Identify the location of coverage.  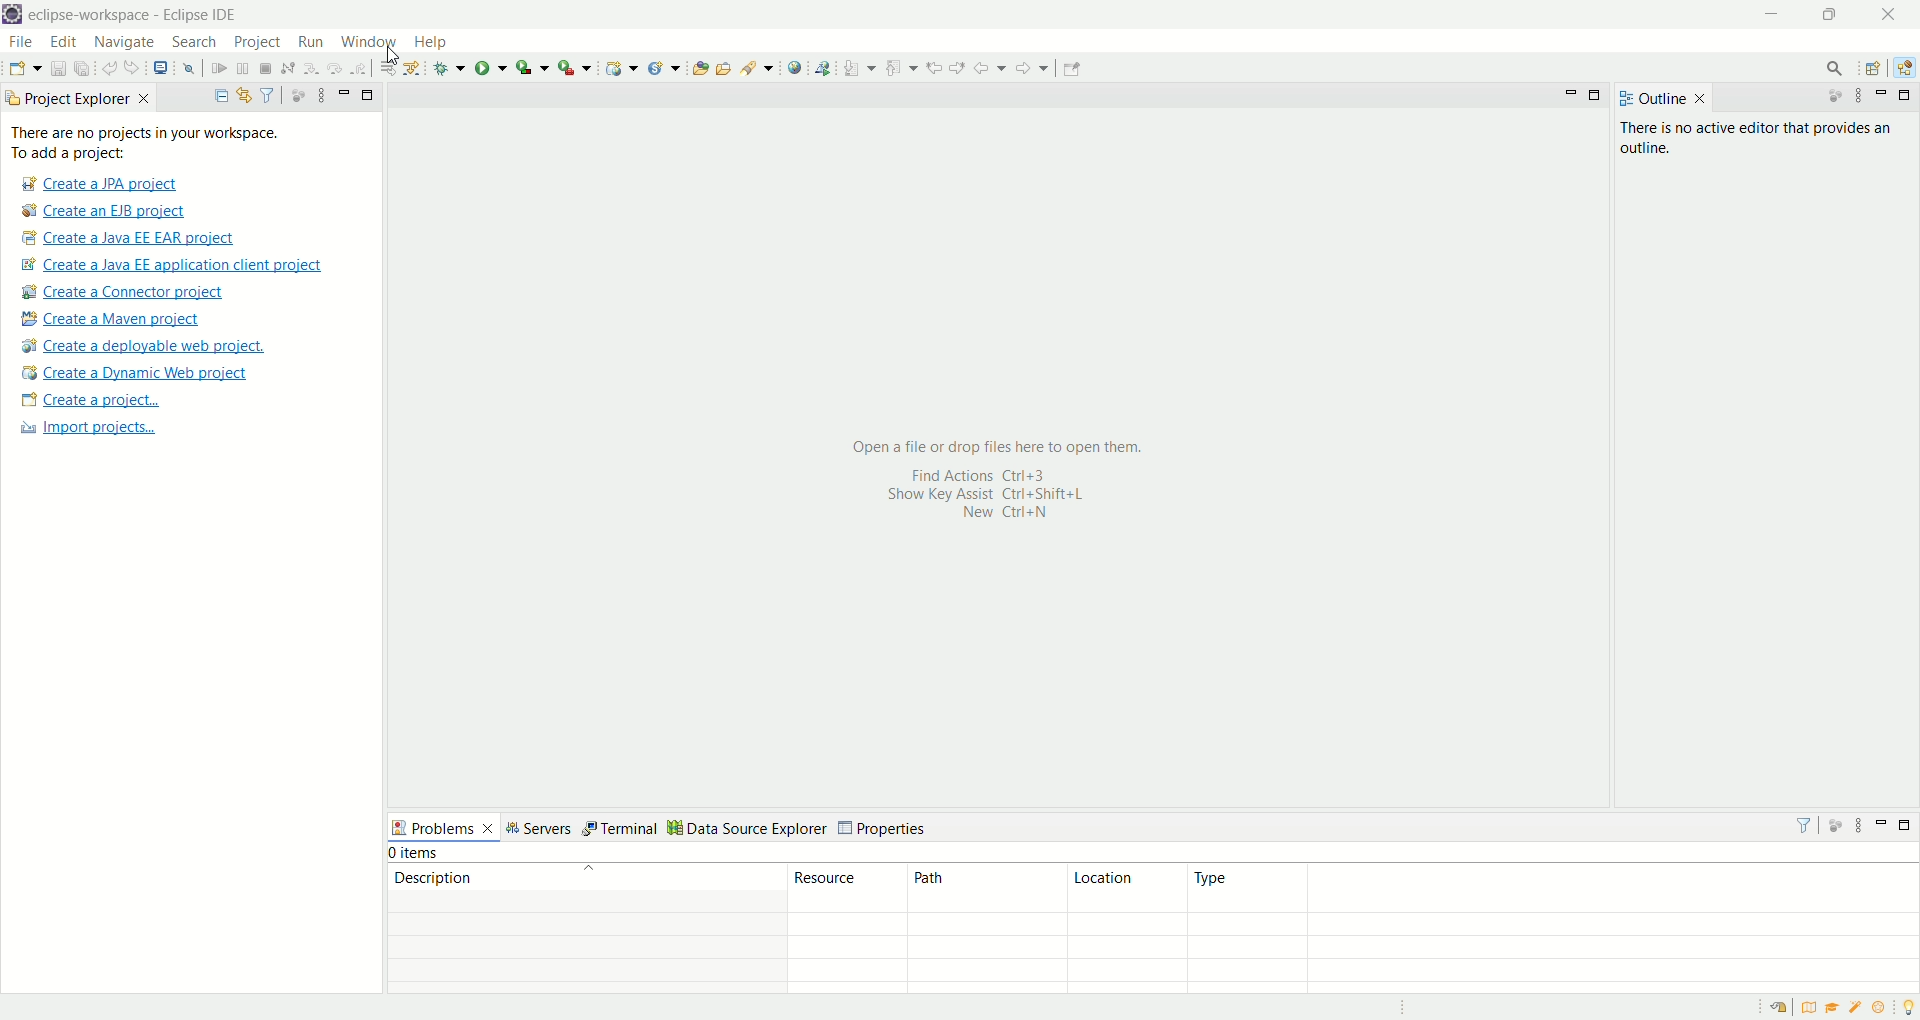
(531, 67).